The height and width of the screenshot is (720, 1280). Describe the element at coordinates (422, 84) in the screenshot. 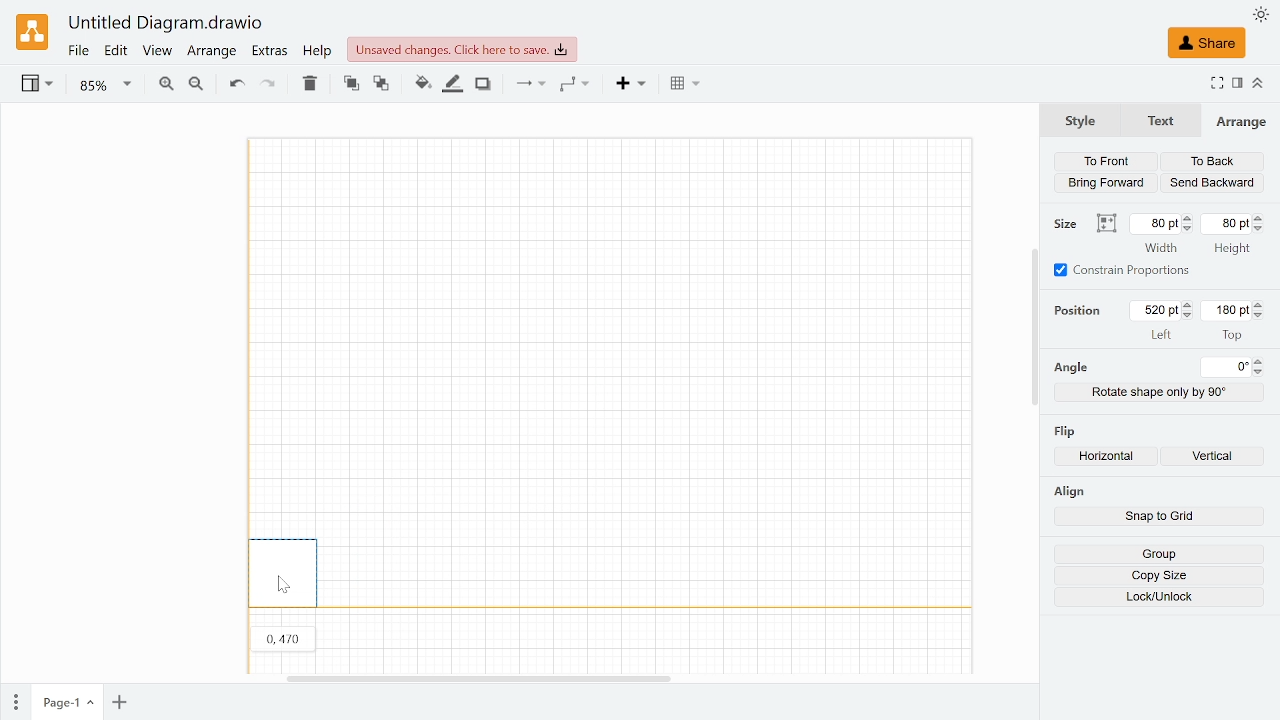

I see `Fill color` at that location.